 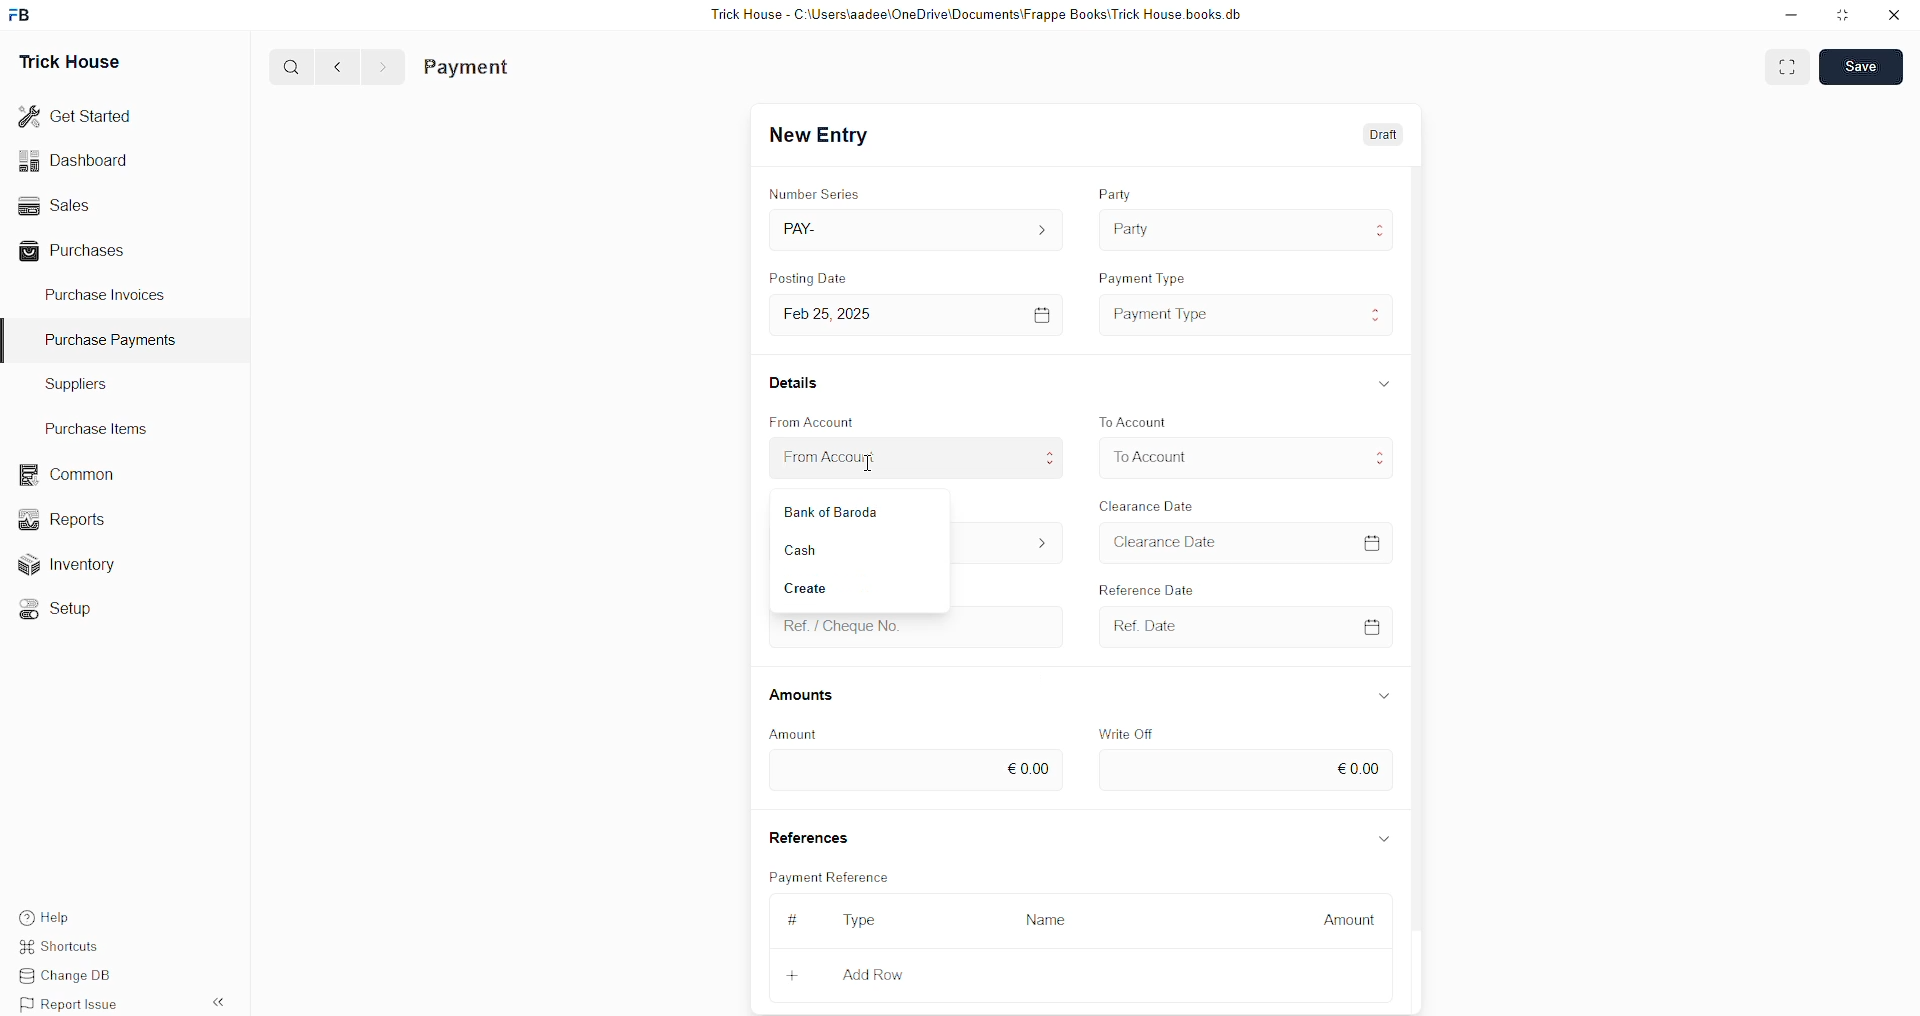 I want to click on PAY-, so click(x=806, y=227).